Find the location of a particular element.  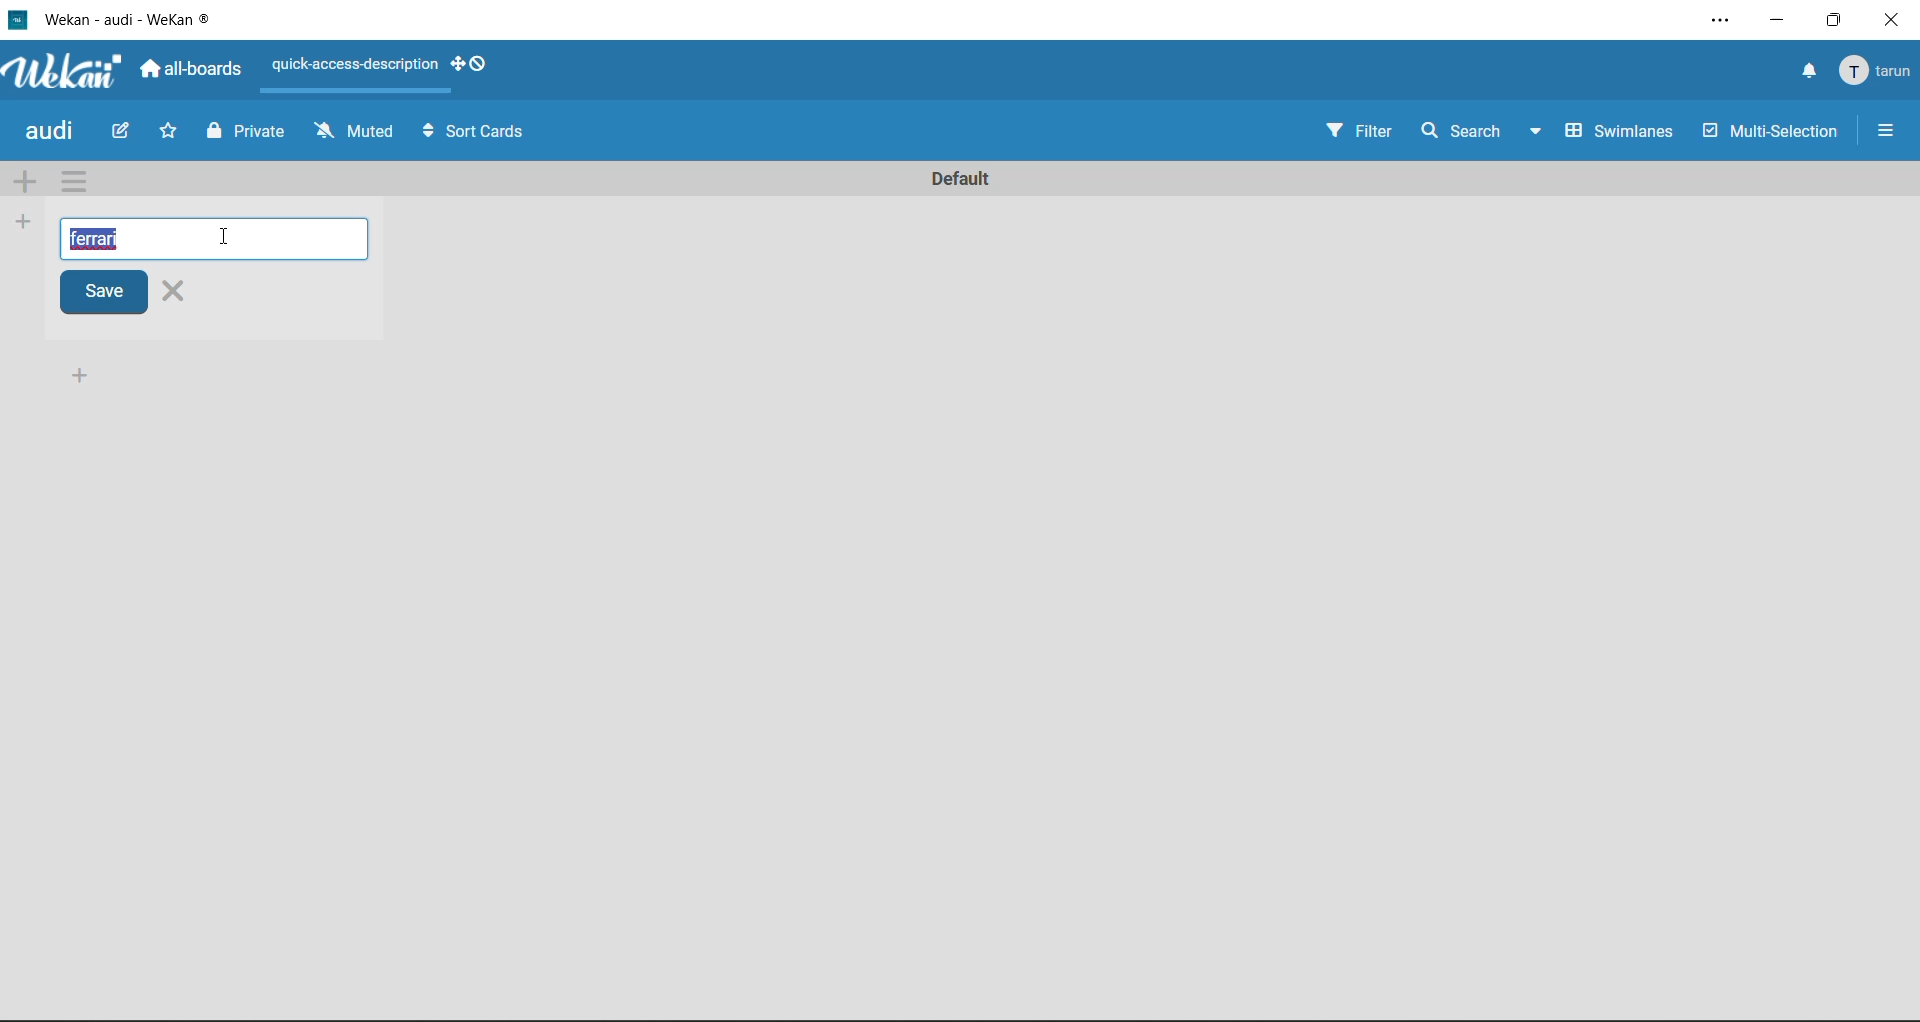

Wekan - audi - WeKan ® is located at coordinates (134, 17).